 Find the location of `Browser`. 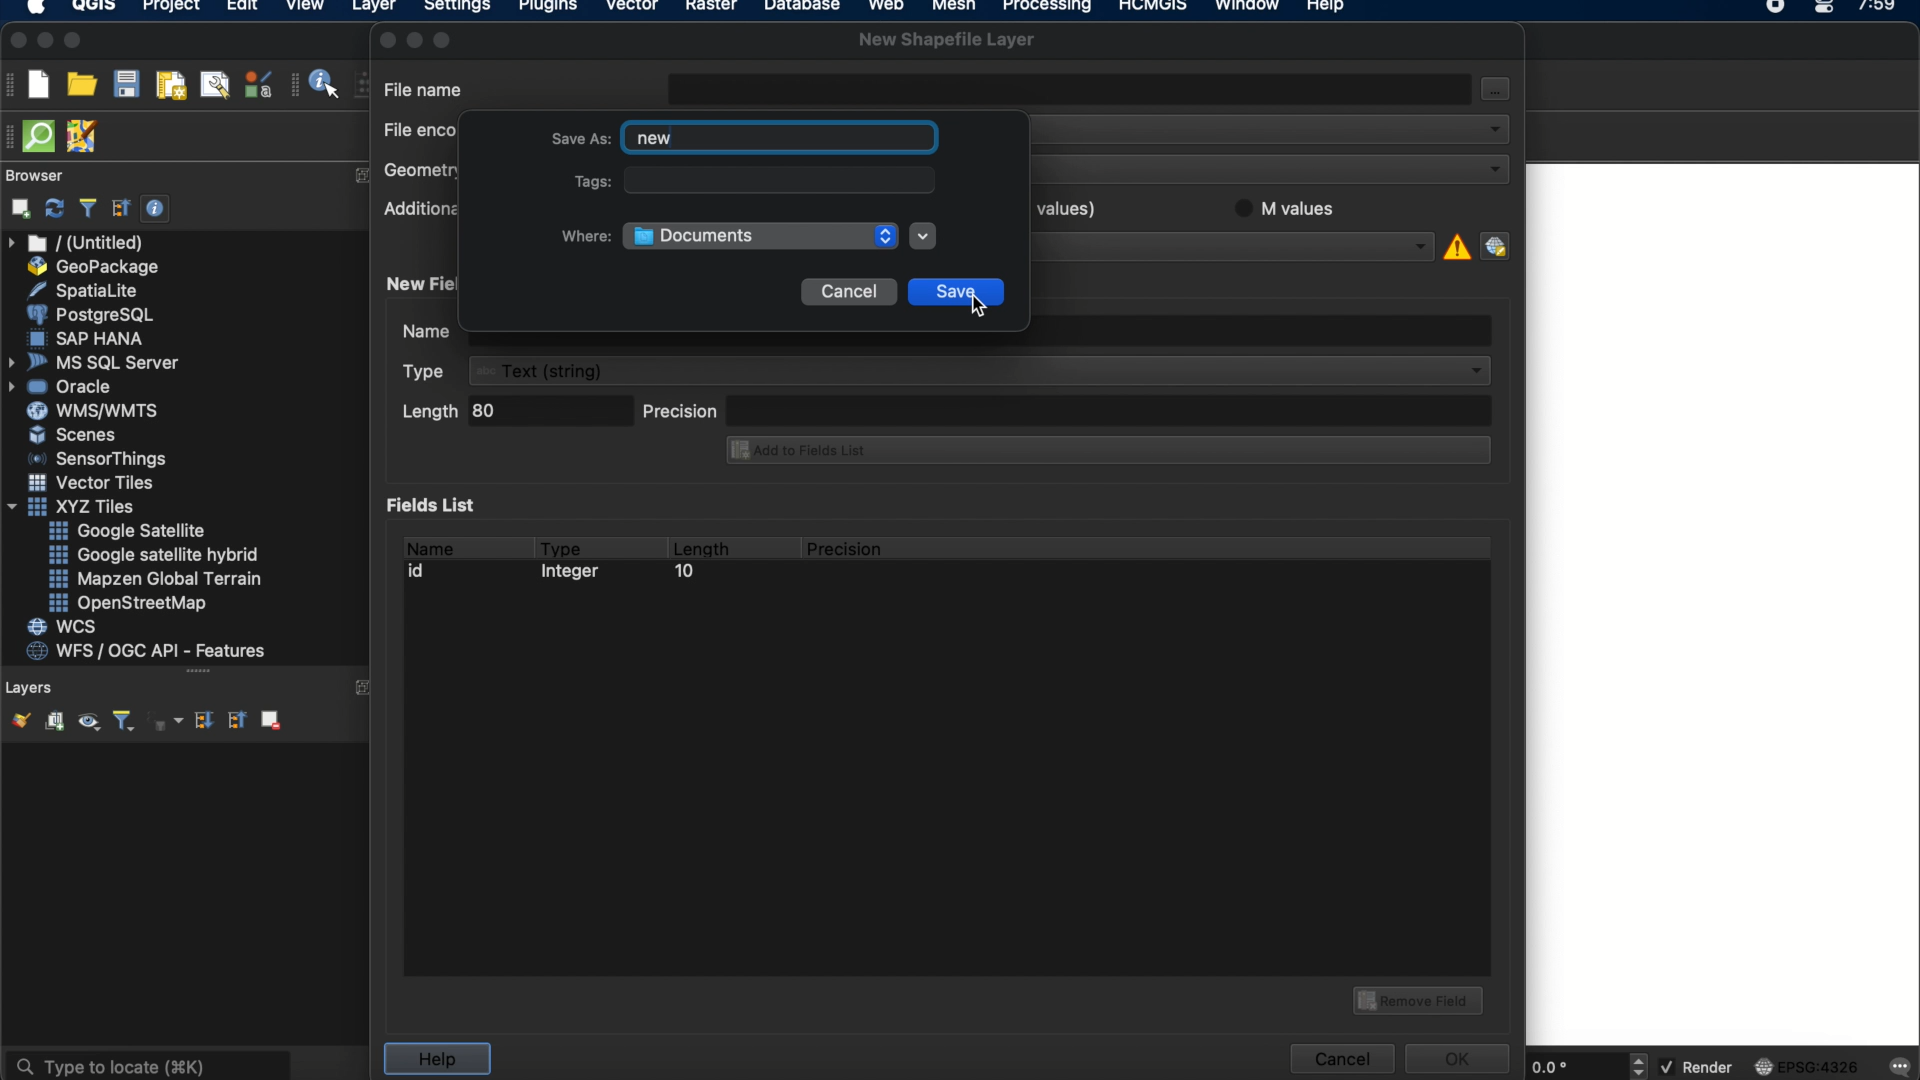

Browser is located at coordinates (48, 177).